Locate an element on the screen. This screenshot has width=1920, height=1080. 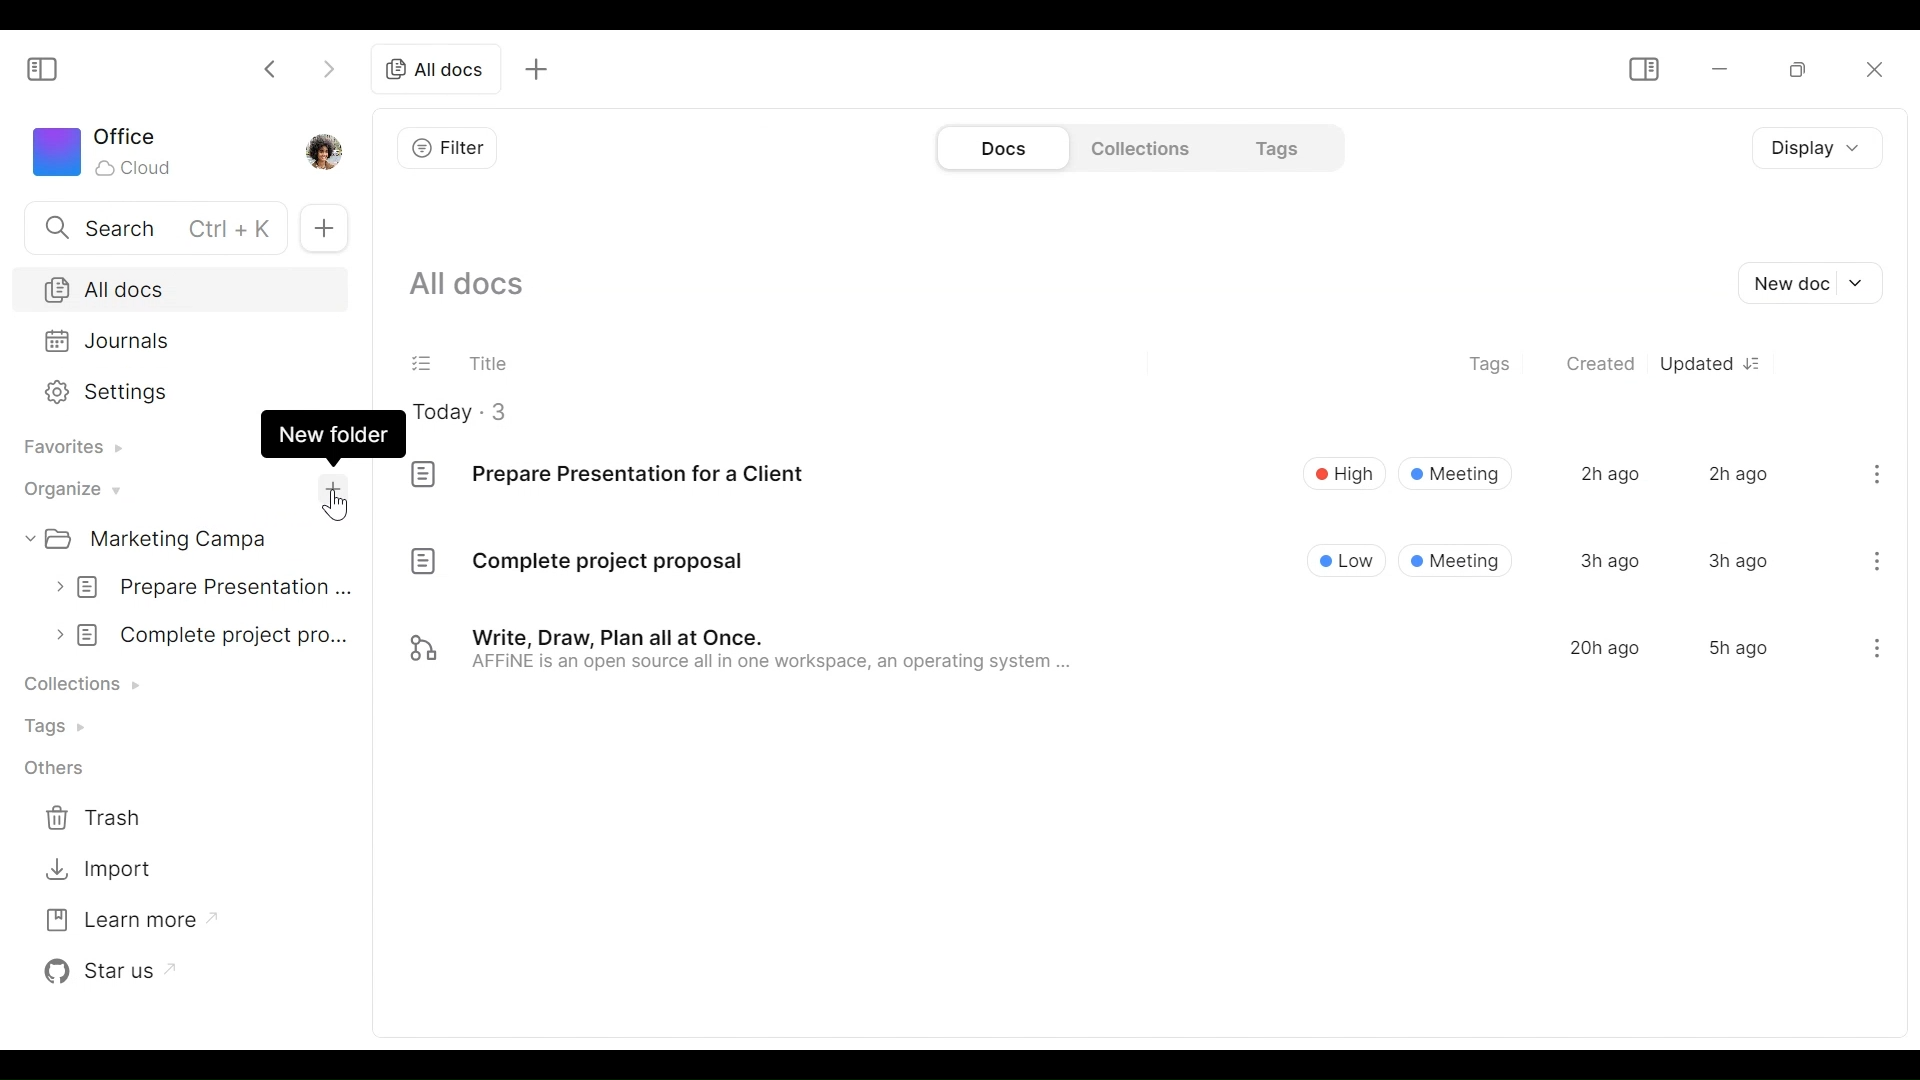
Star us is located at coordinates (107, 969).